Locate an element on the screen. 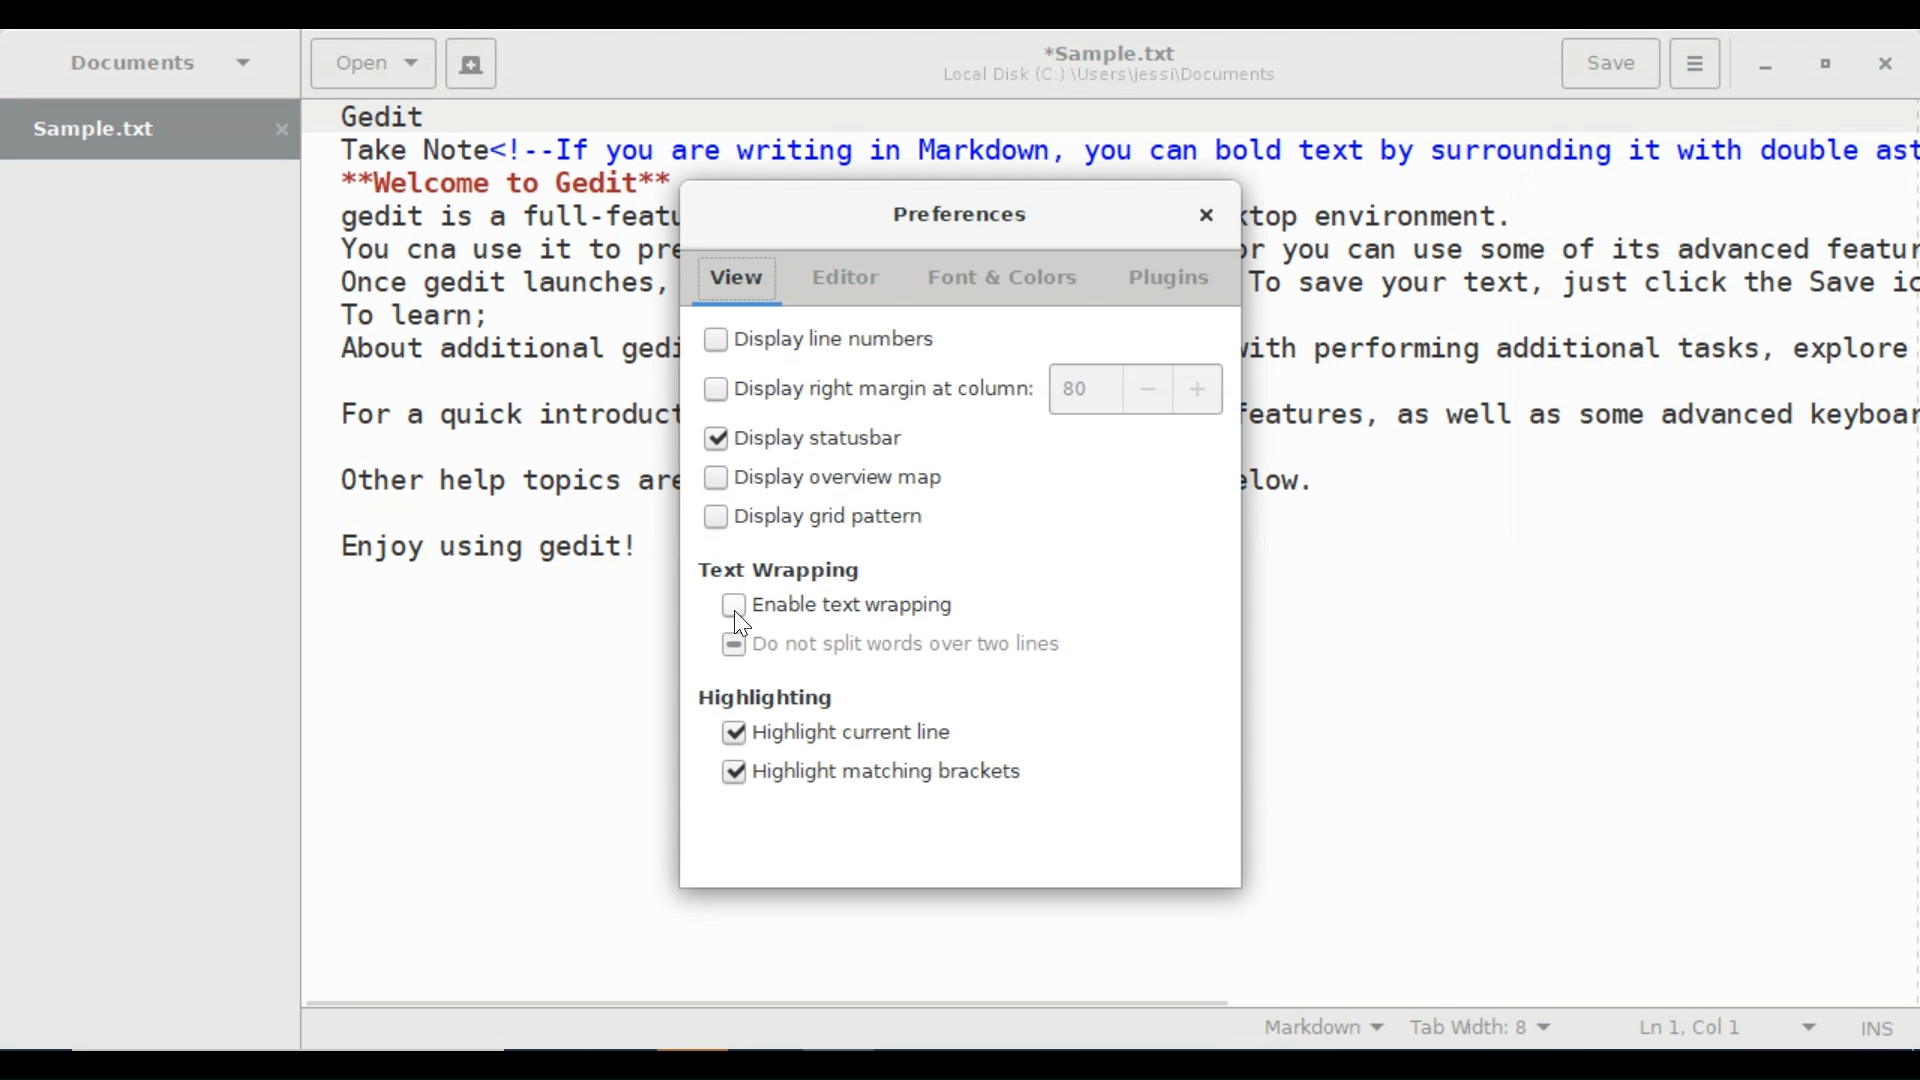  Font & Colors is located at coordinates (1000, 279).